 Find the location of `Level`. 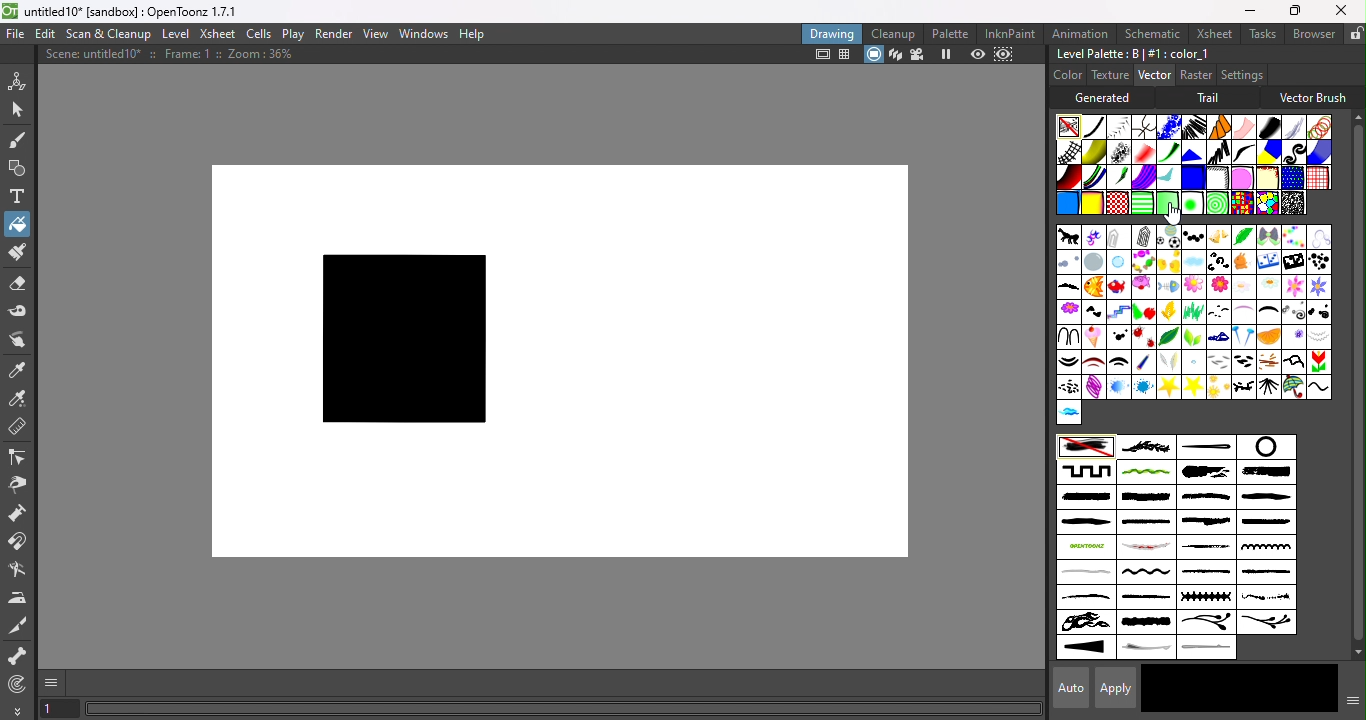

Level is located at coordinates (178, 34).